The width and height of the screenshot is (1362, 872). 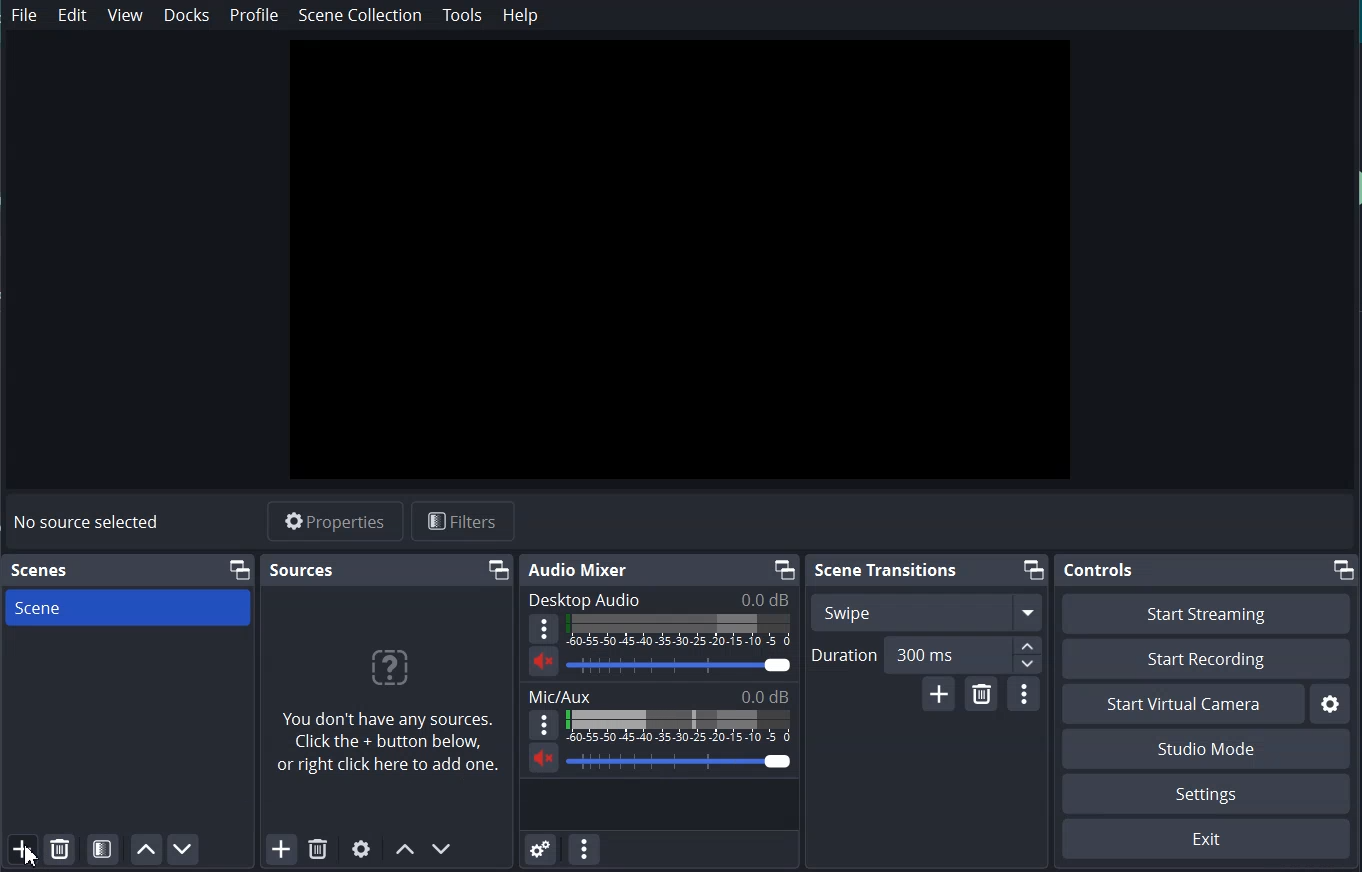 What do you see at coordinates (1025, 695) in the screenshot?
I see `Transition properties` at bounding box center [1025, 695].